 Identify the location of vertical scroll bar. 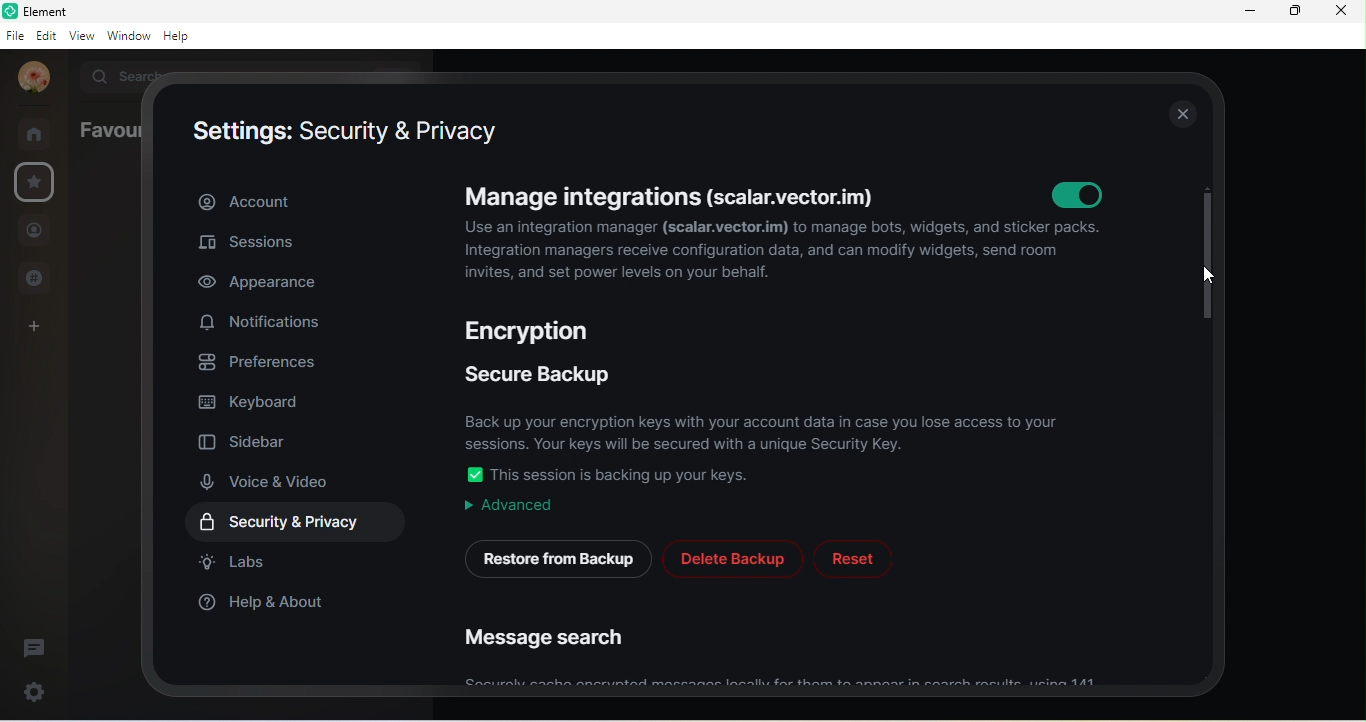
(1207, 256).